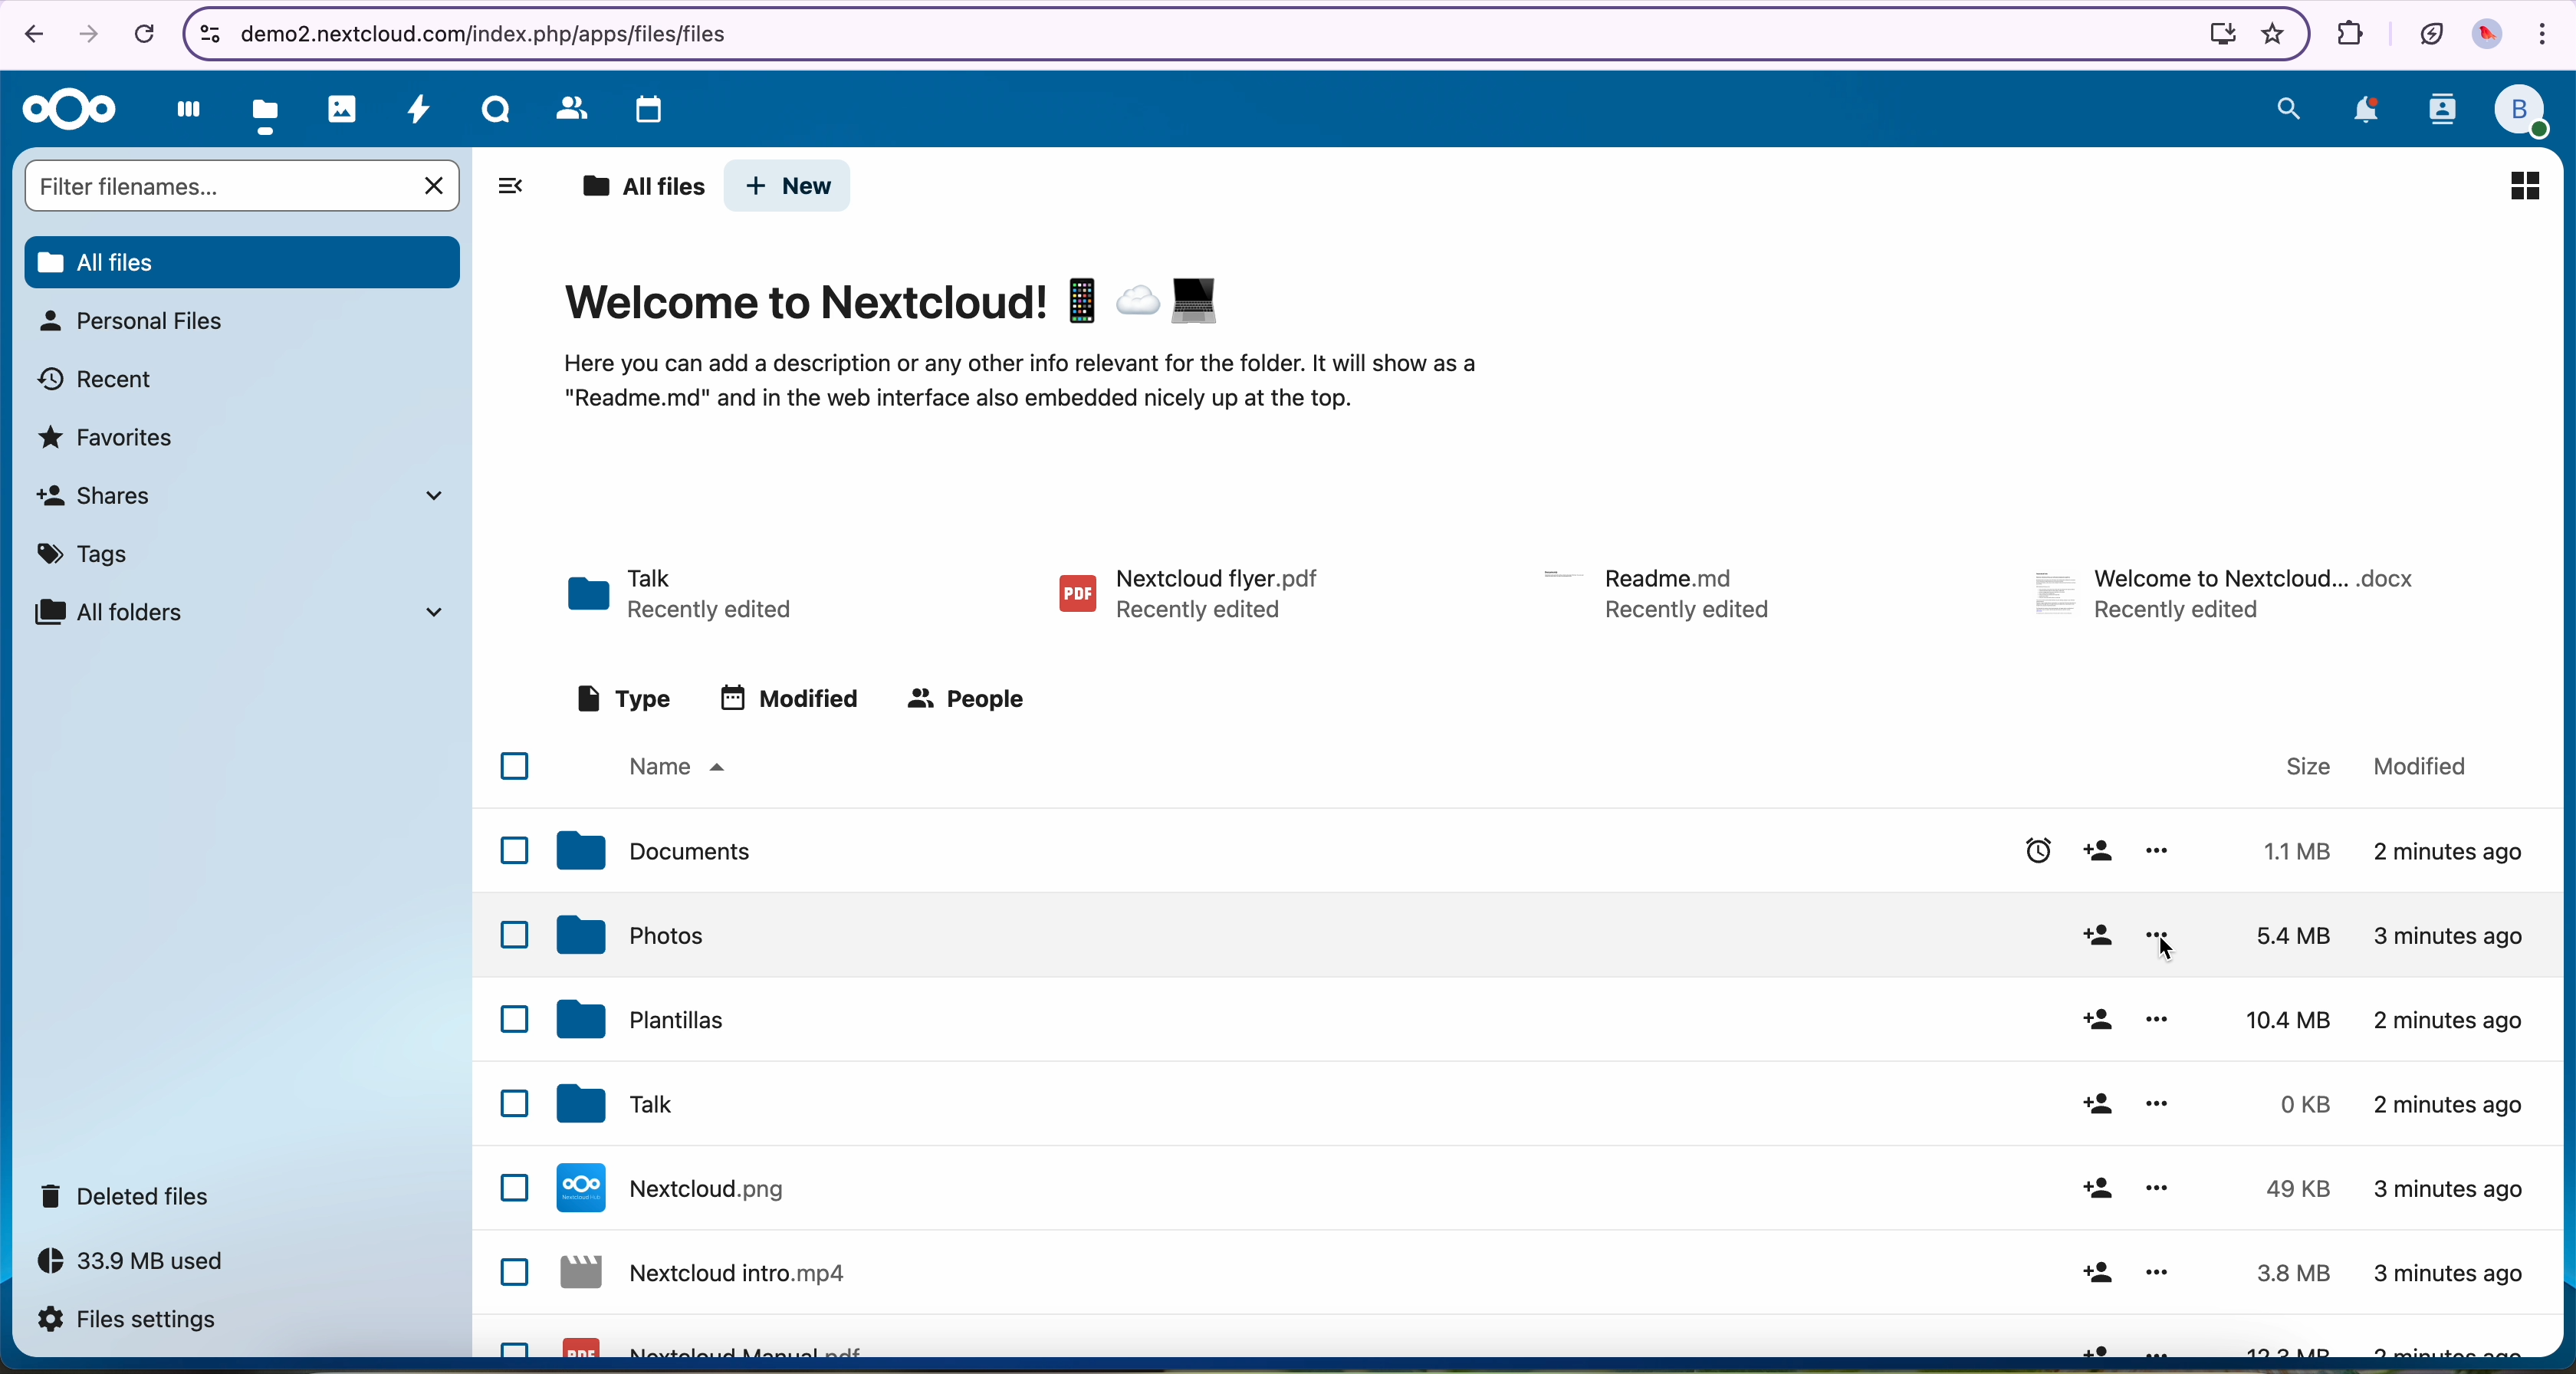 The width and height of the screenshot is (2576, 1374). What do you see at coordinates (2523, 185) in the screenshot?
I see `icon view` at bounding box center [2523, 185].